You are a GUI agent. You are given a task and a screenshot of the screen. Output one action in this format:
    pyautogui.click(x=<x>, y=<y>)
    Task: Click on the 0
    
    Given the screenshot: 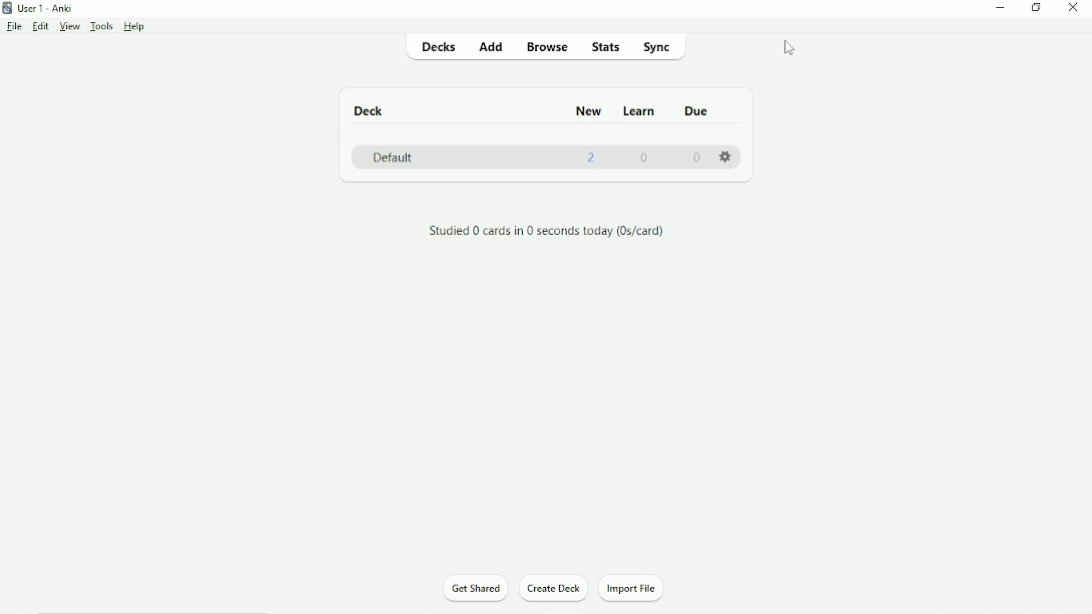 What is the action you would take?
    pyautogui.click(x=698, y=158)
    